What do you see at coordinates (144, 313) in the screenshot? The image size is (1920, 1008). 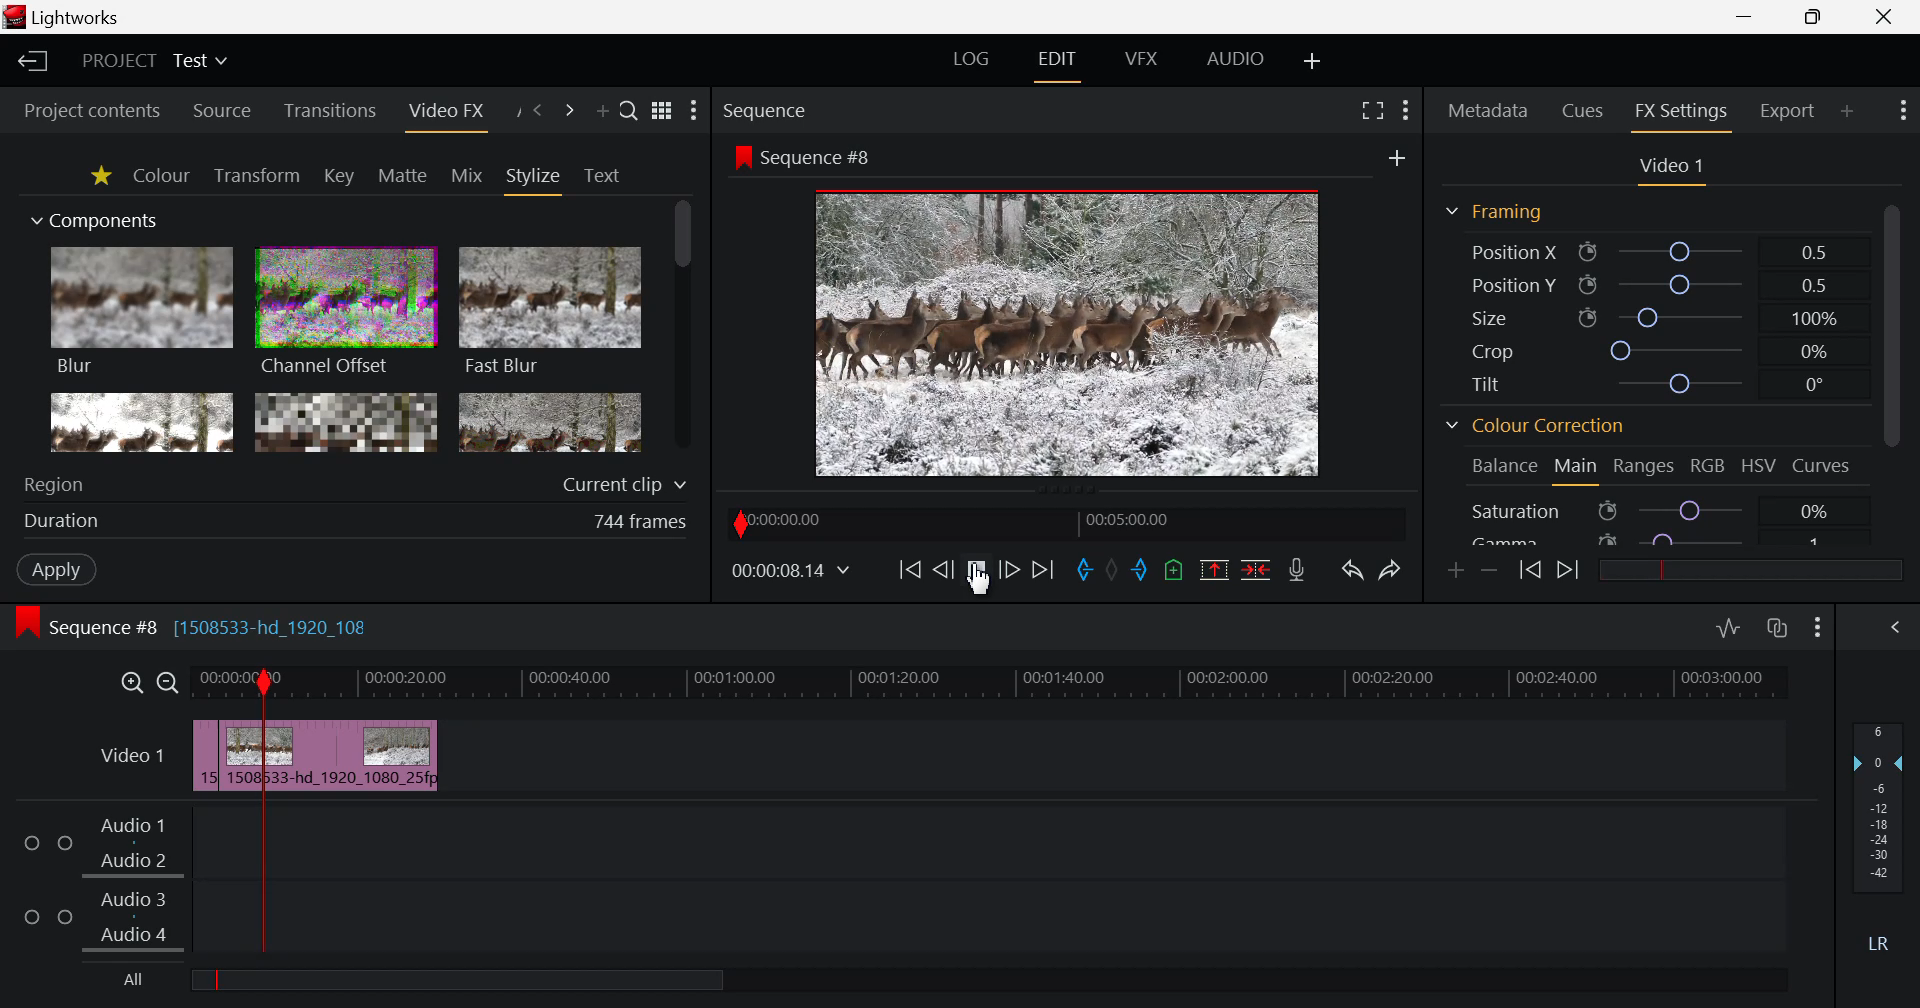 I see `Blur` at bounding box center [144, 313].